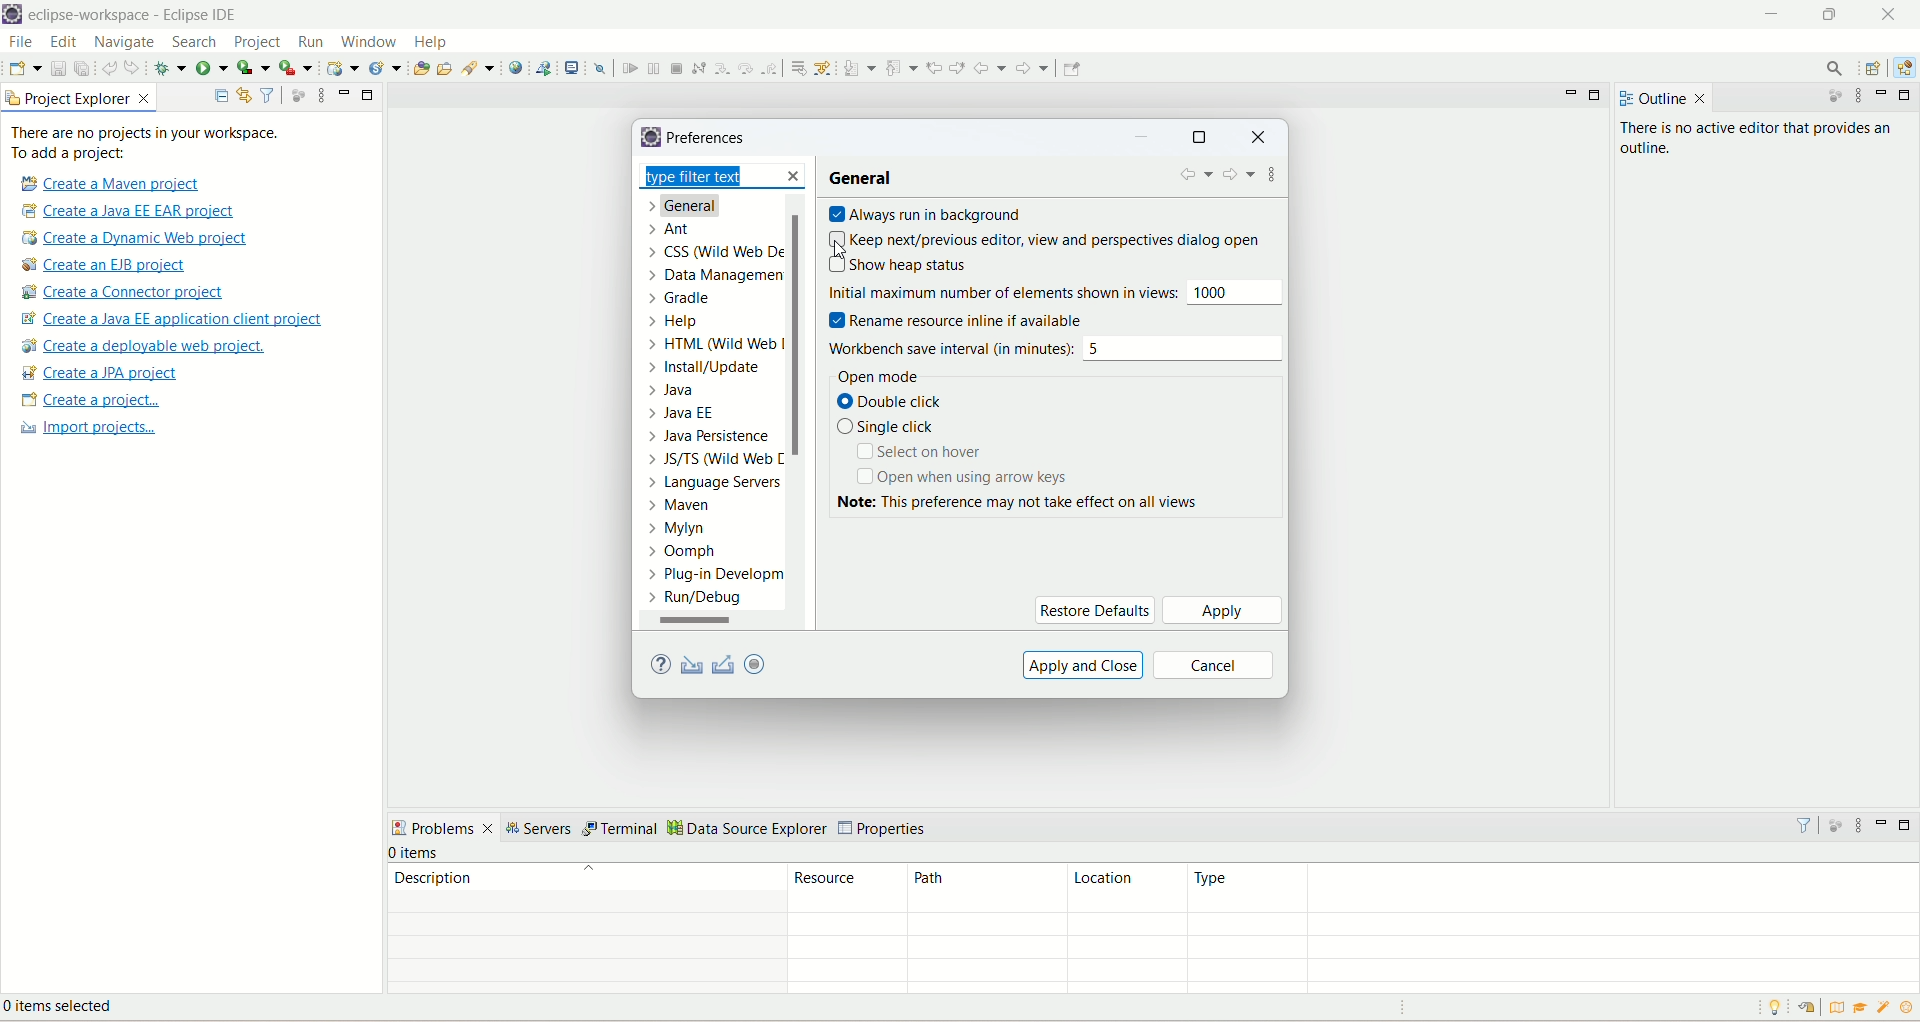  I want to click on create a dynamic web project, so click(343, 68).